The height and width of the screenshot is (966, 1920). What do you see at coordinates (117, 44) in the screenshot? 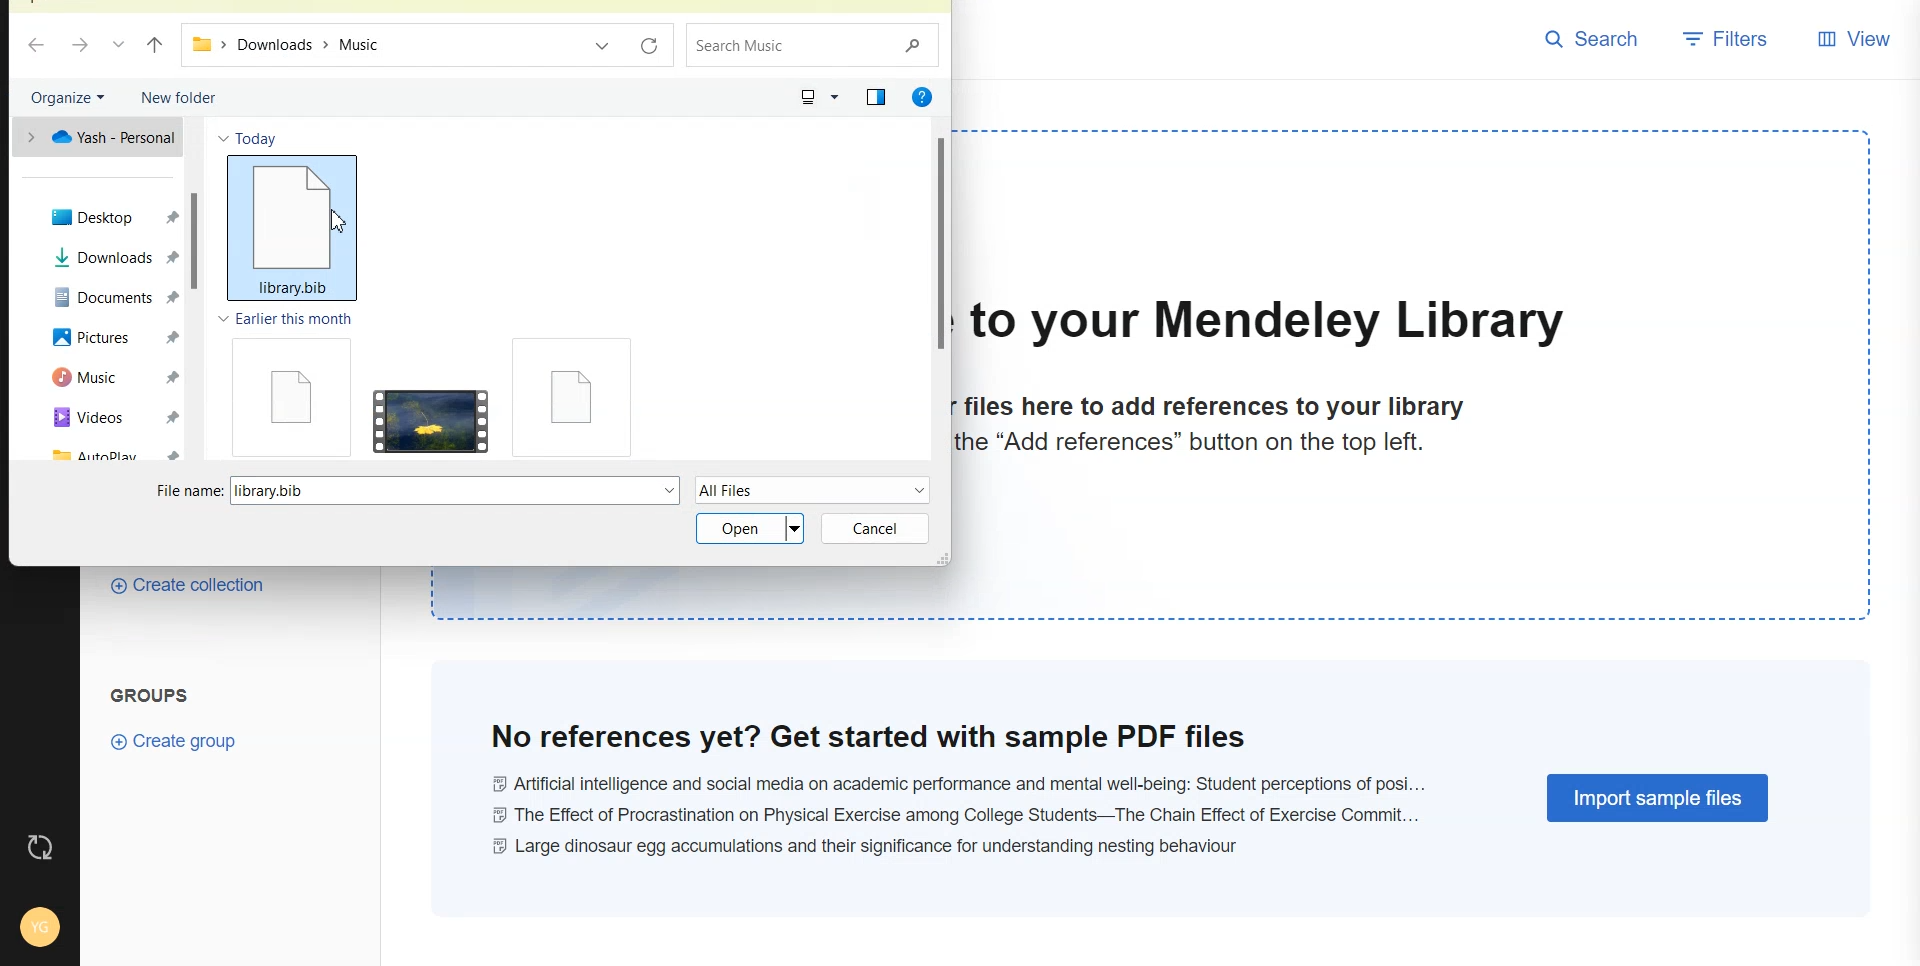
I see `Recent file` at bounding box center [117, 44].